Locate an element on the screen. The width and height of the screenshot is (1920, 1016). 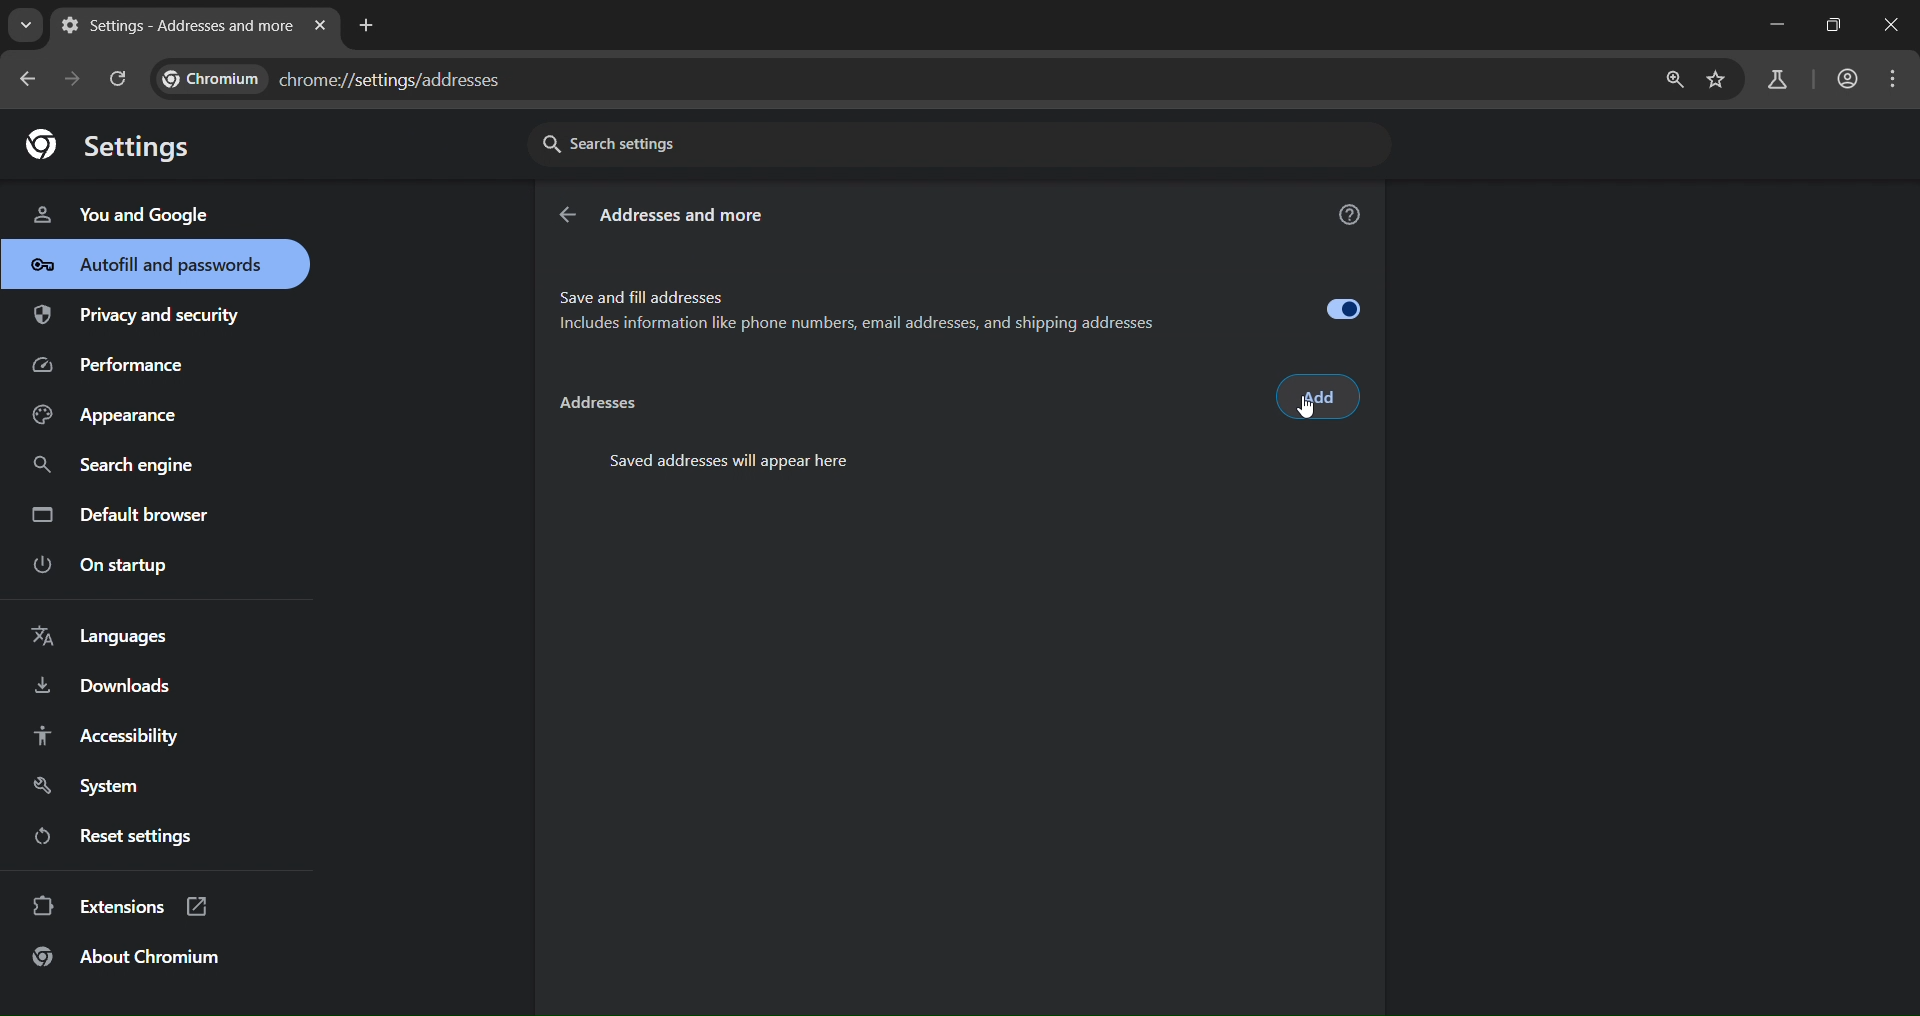
chrome://settings/addresses is located at coordinates (895, 81).